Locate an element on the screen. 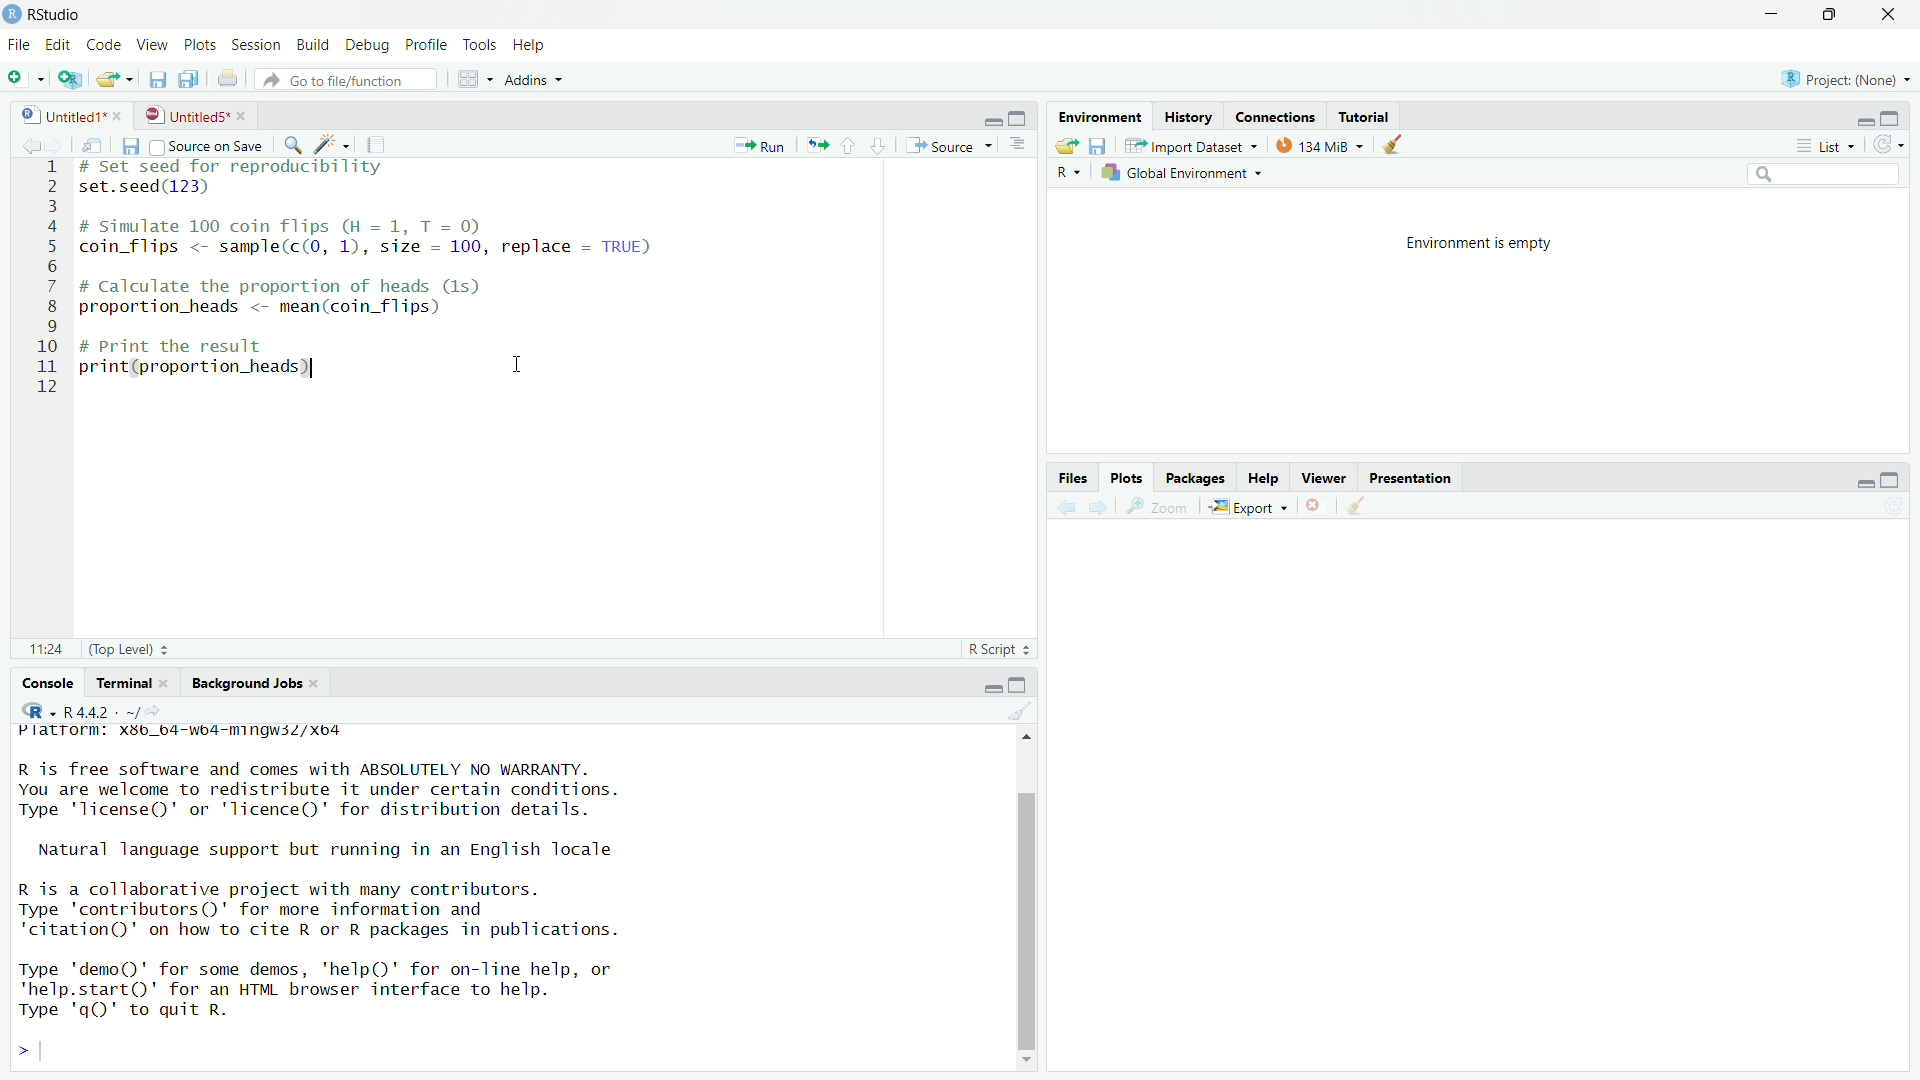 The width and height of the screenshot is (1920, 1080). environment is empty is located at coordinates (1484, 248).